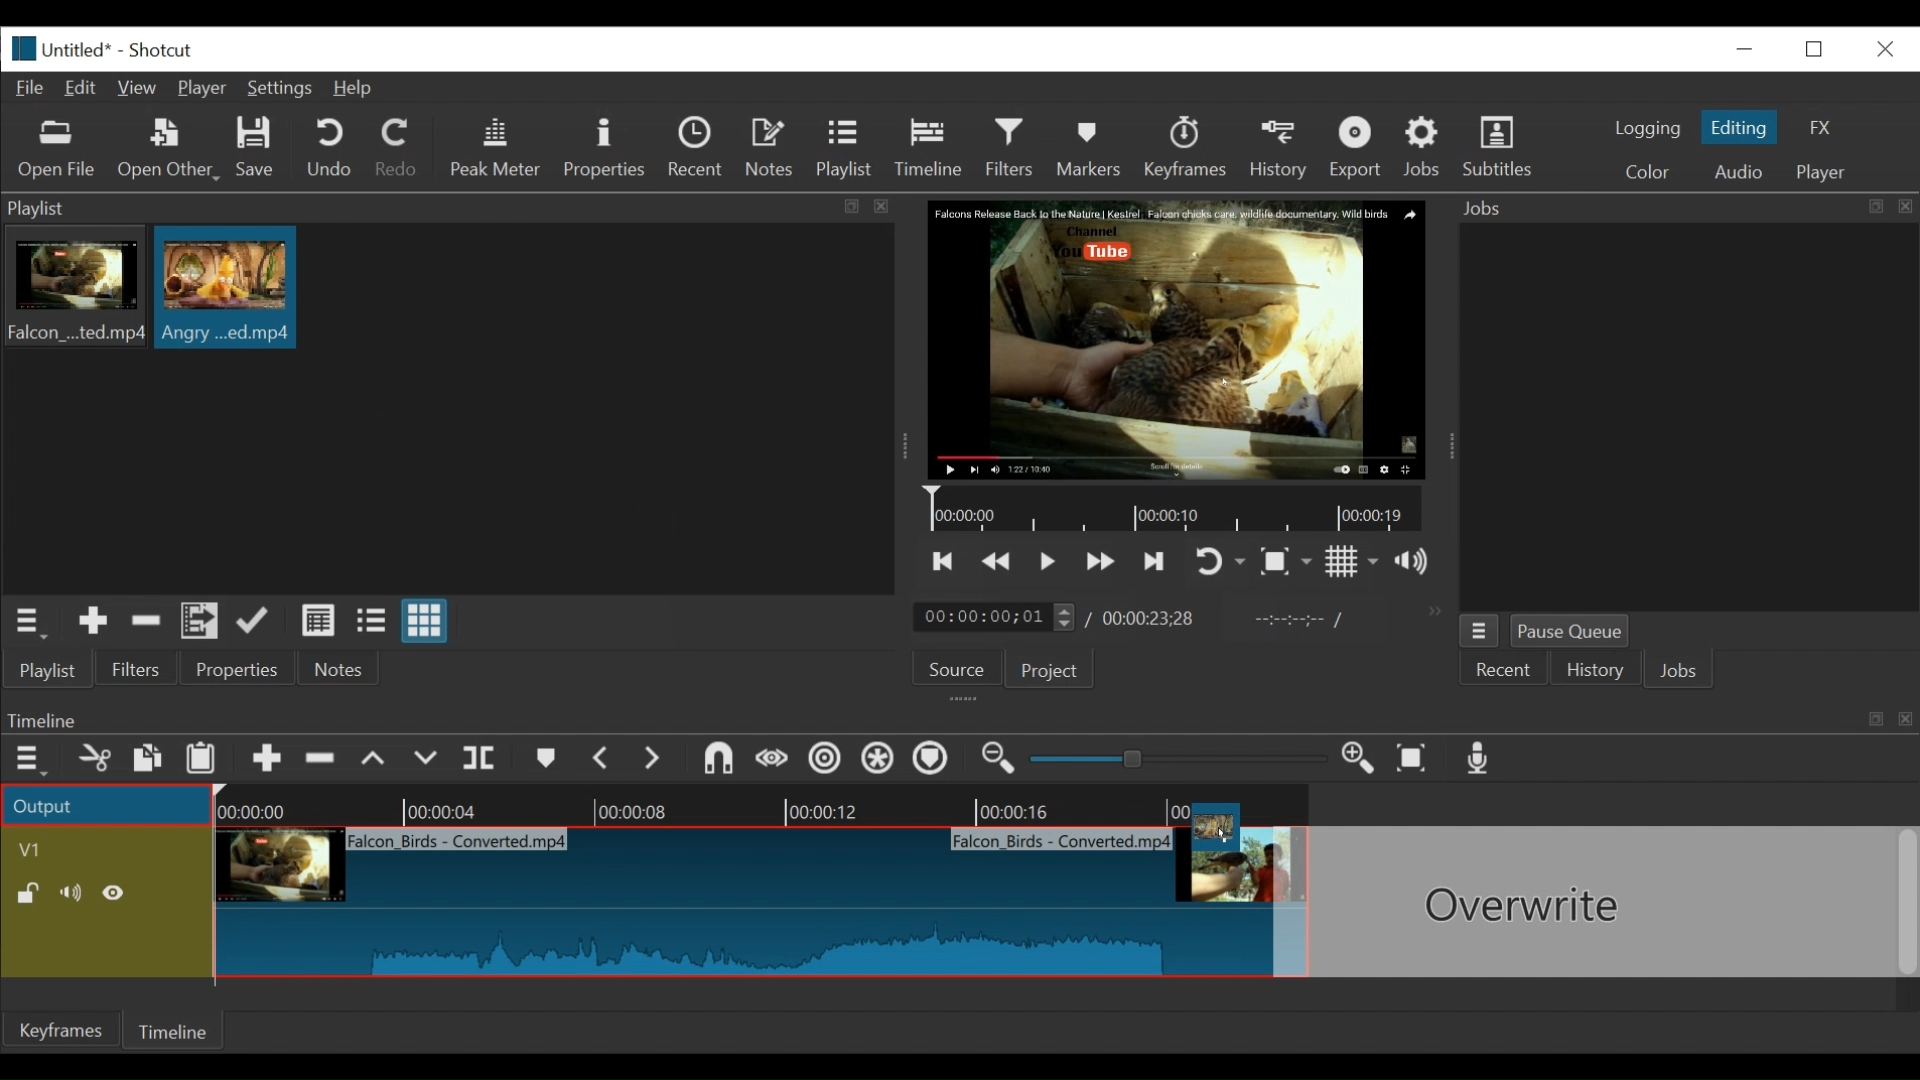  Describe the element at coordinates (1361, 760) in the screenshot. I see `Zoom in` at that location.